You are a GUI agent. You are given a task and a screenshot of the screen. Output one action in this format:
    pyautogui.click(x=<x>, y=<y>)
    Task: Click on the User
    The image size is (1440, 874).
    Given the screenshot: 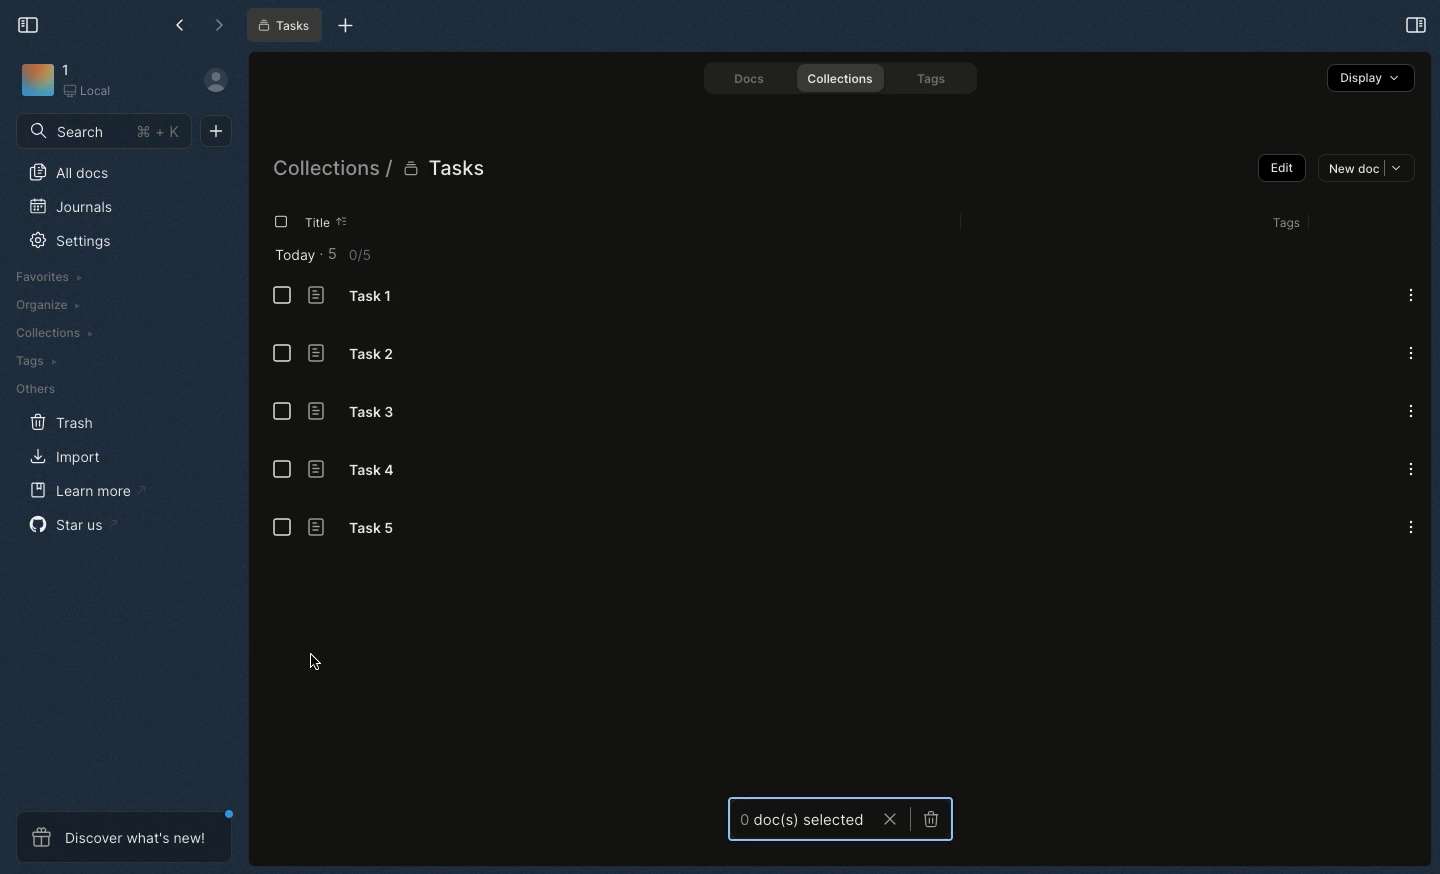 What is the action you would take?
    pyautogui.click(x=217, y=83)
    